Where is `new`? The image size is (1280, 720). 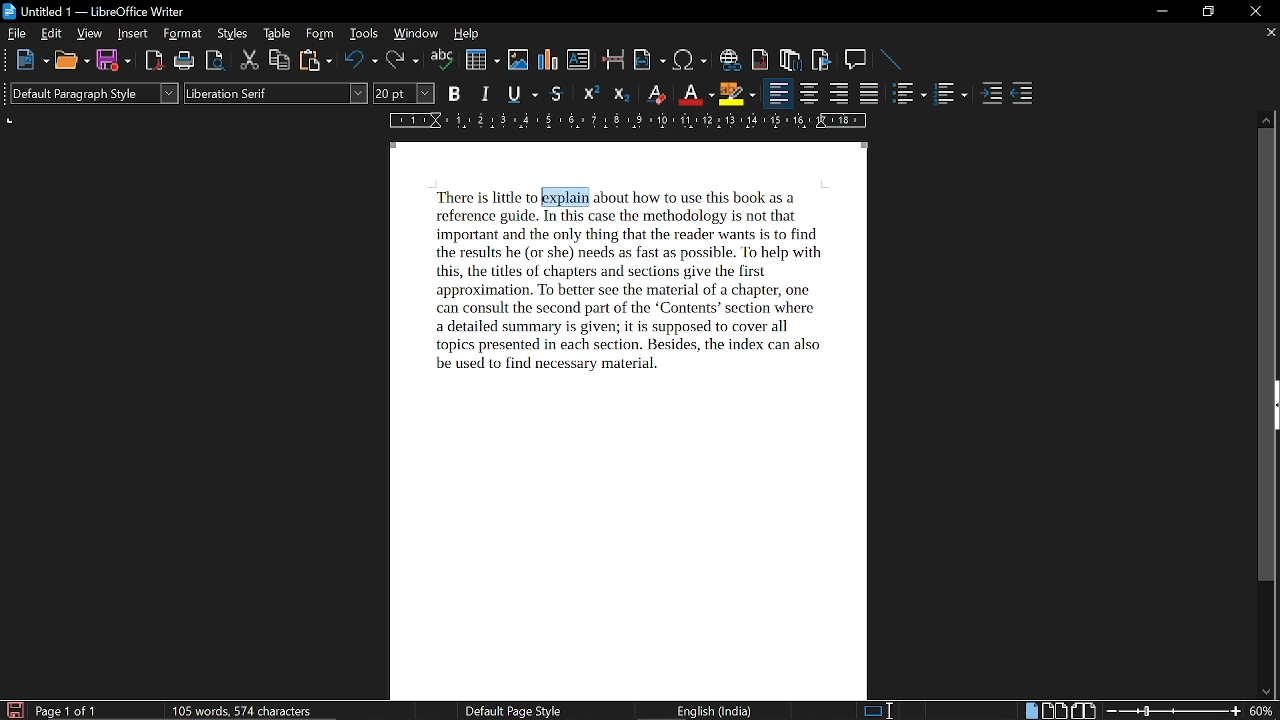 new is located at coordinates (30, 60).